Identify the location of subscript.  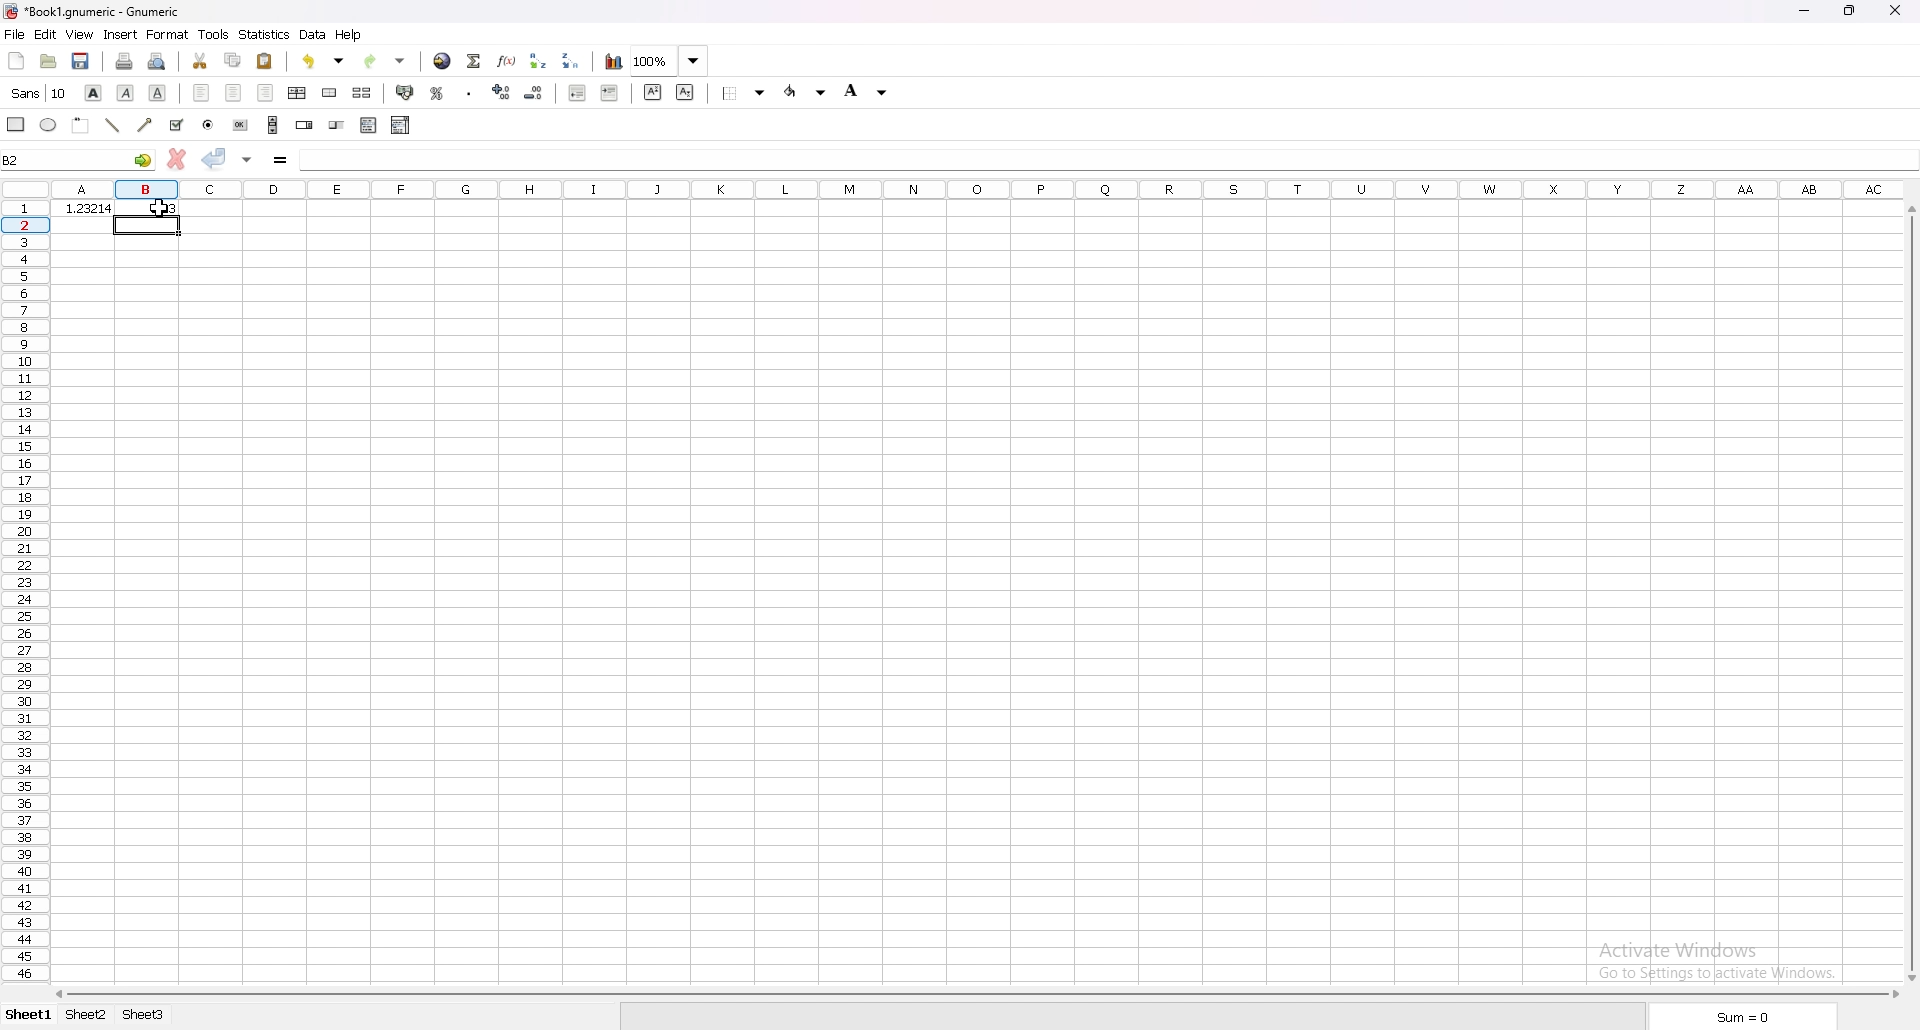
(685, 92).